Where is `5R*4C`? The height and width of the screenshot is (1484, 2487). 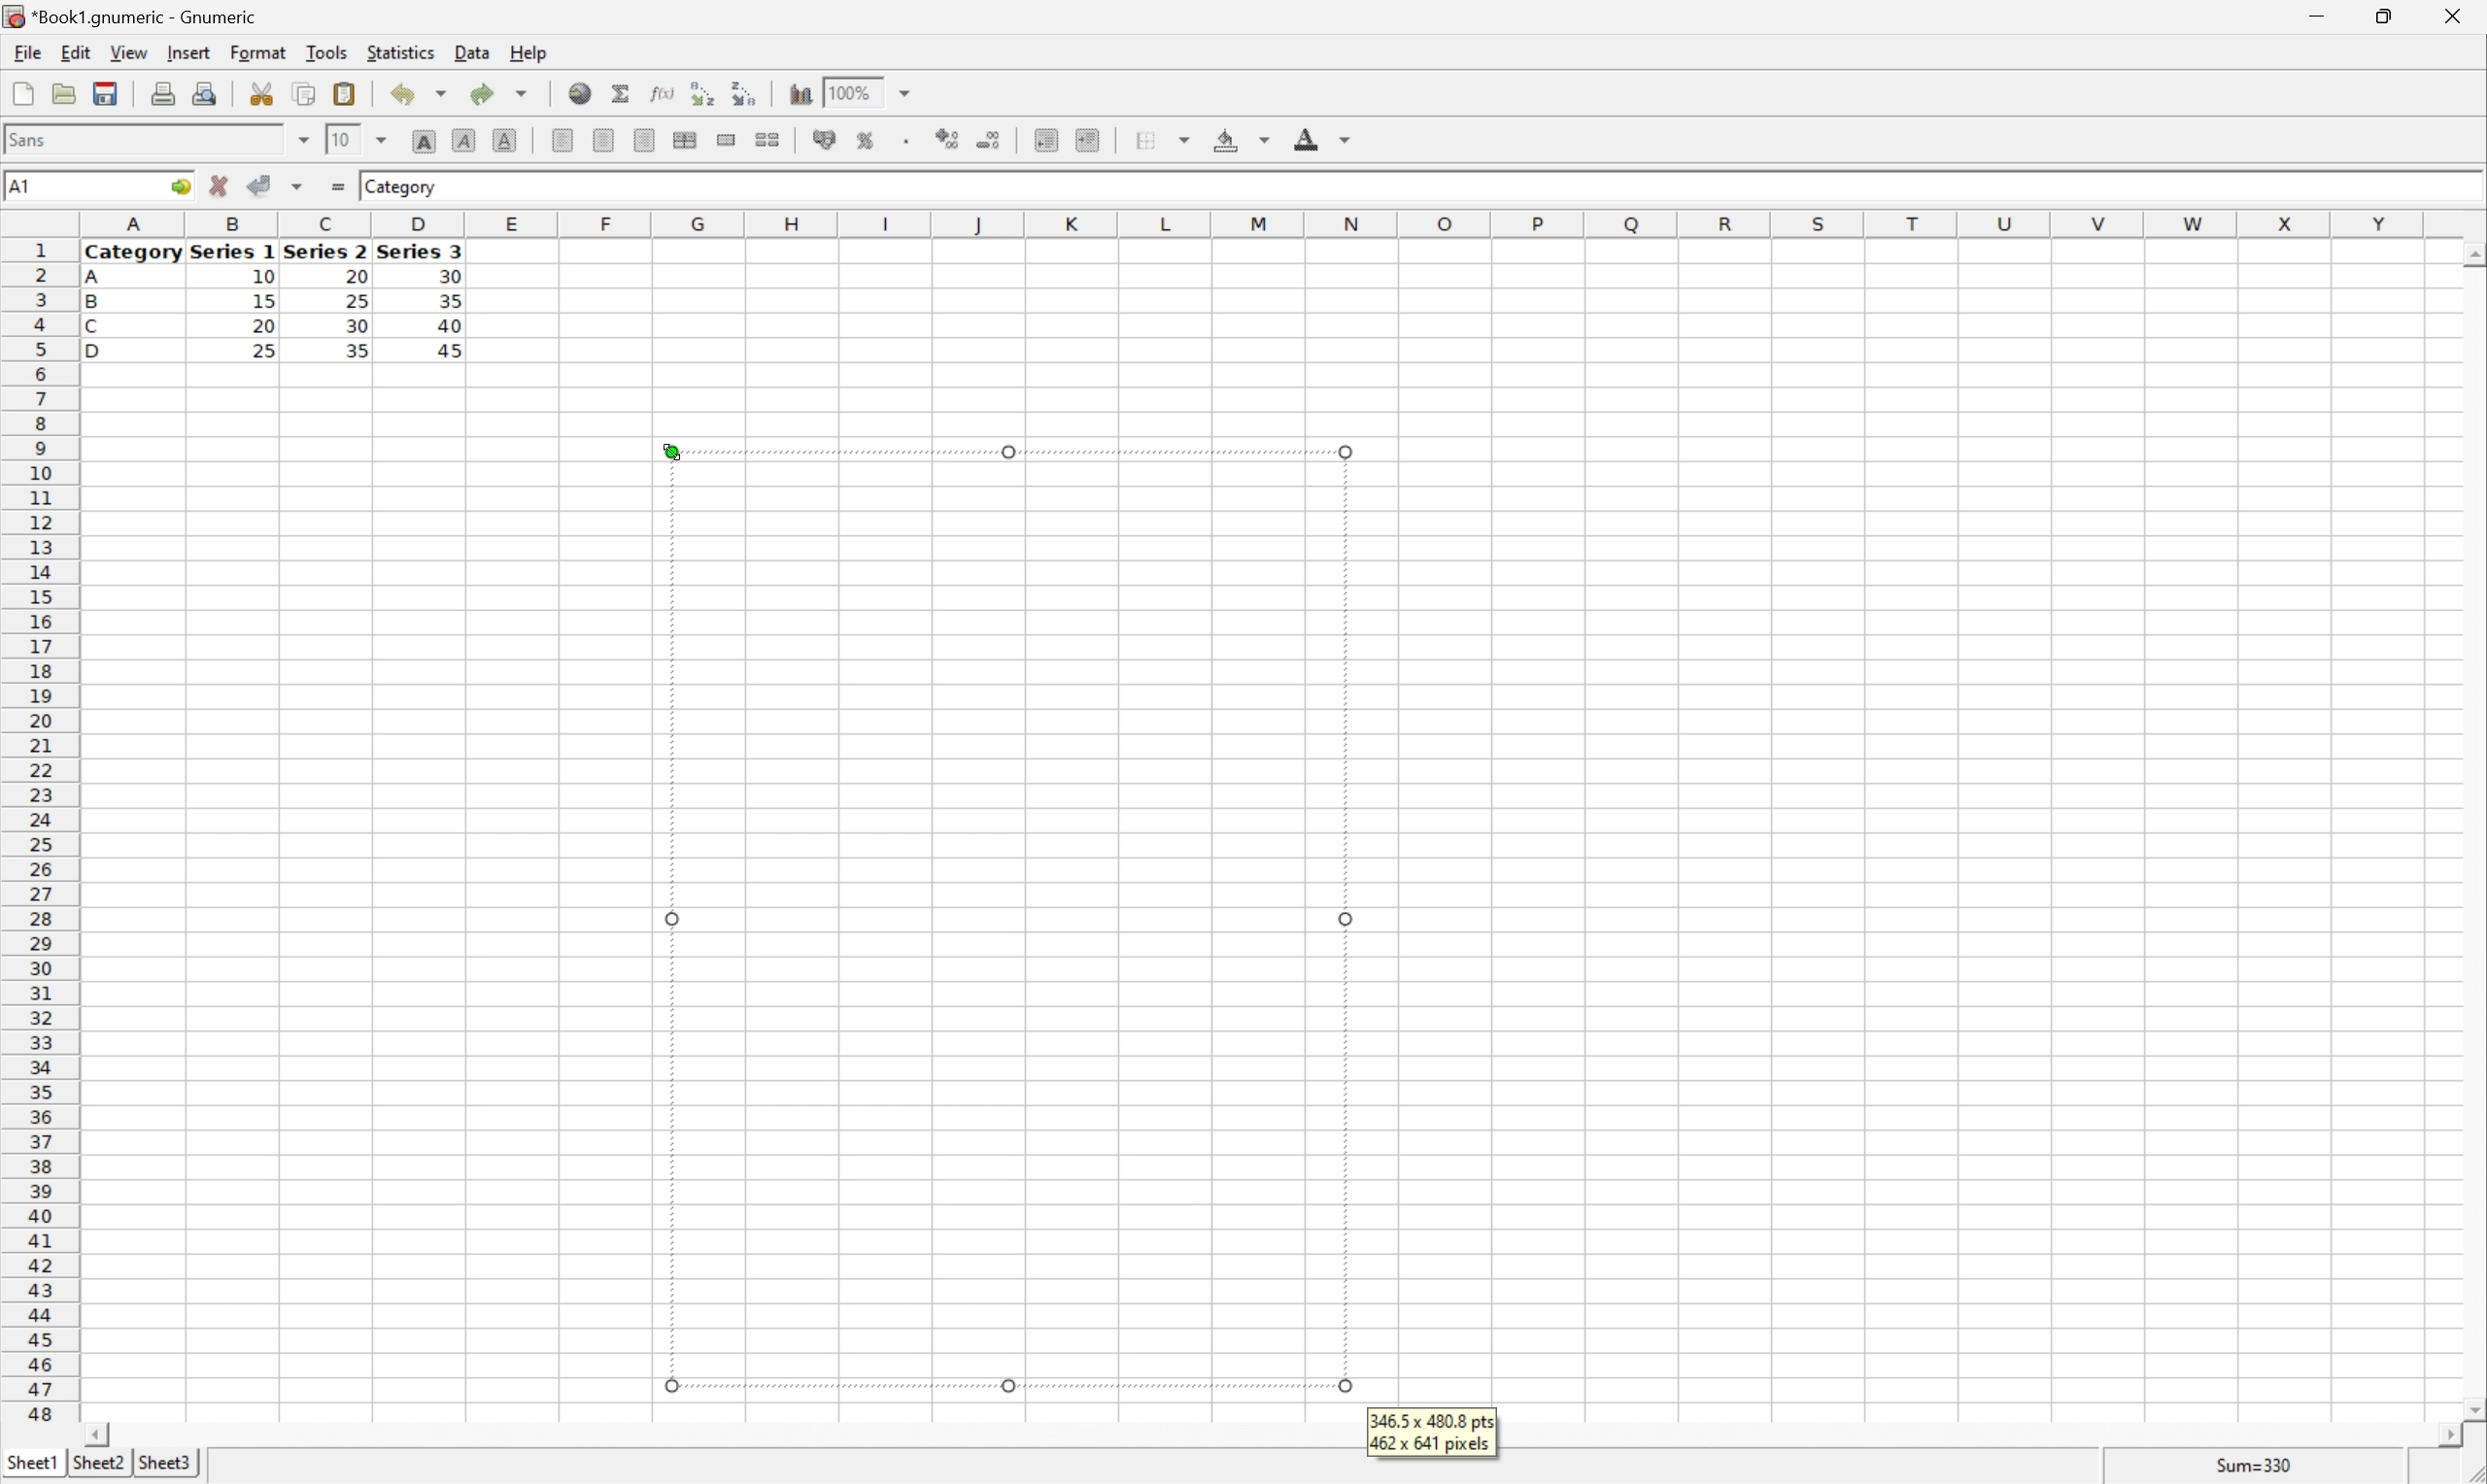
5R*4C is located at coordinates (42, 189).